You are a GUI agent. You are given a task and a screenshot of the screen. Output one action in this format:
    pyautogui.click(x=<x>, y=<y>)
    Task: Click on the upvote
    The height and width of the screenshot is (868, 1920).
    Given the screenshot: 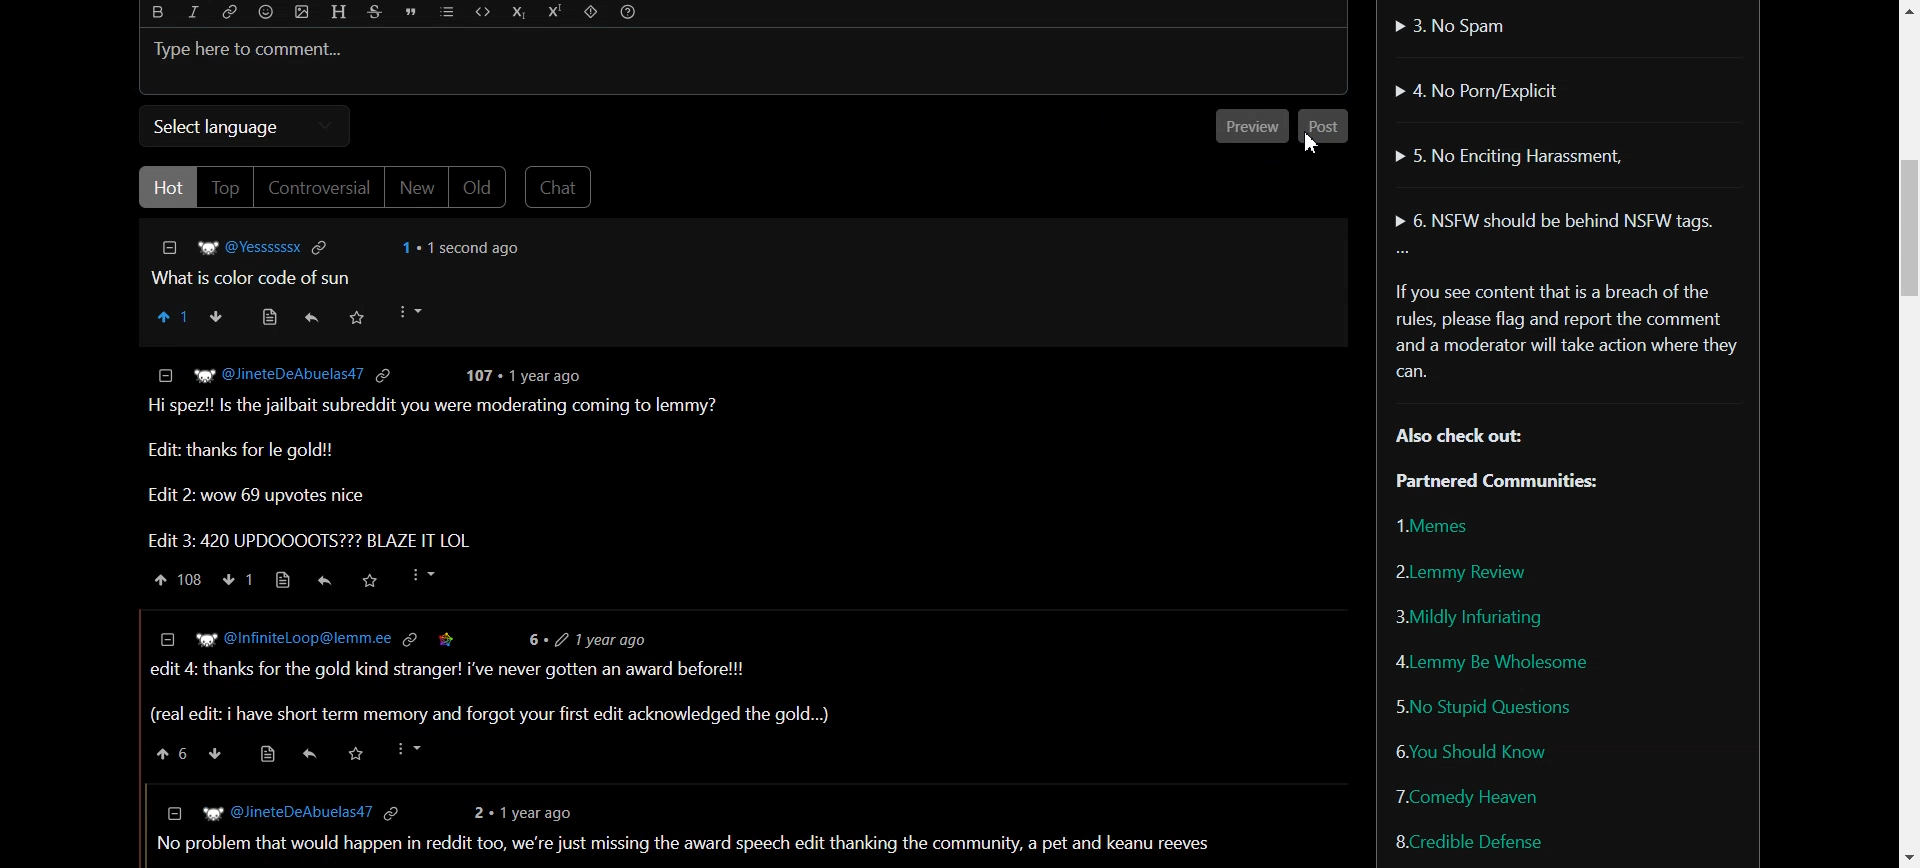 What is the action you would take?
    pyautogui.click(x=179, y=756)
    